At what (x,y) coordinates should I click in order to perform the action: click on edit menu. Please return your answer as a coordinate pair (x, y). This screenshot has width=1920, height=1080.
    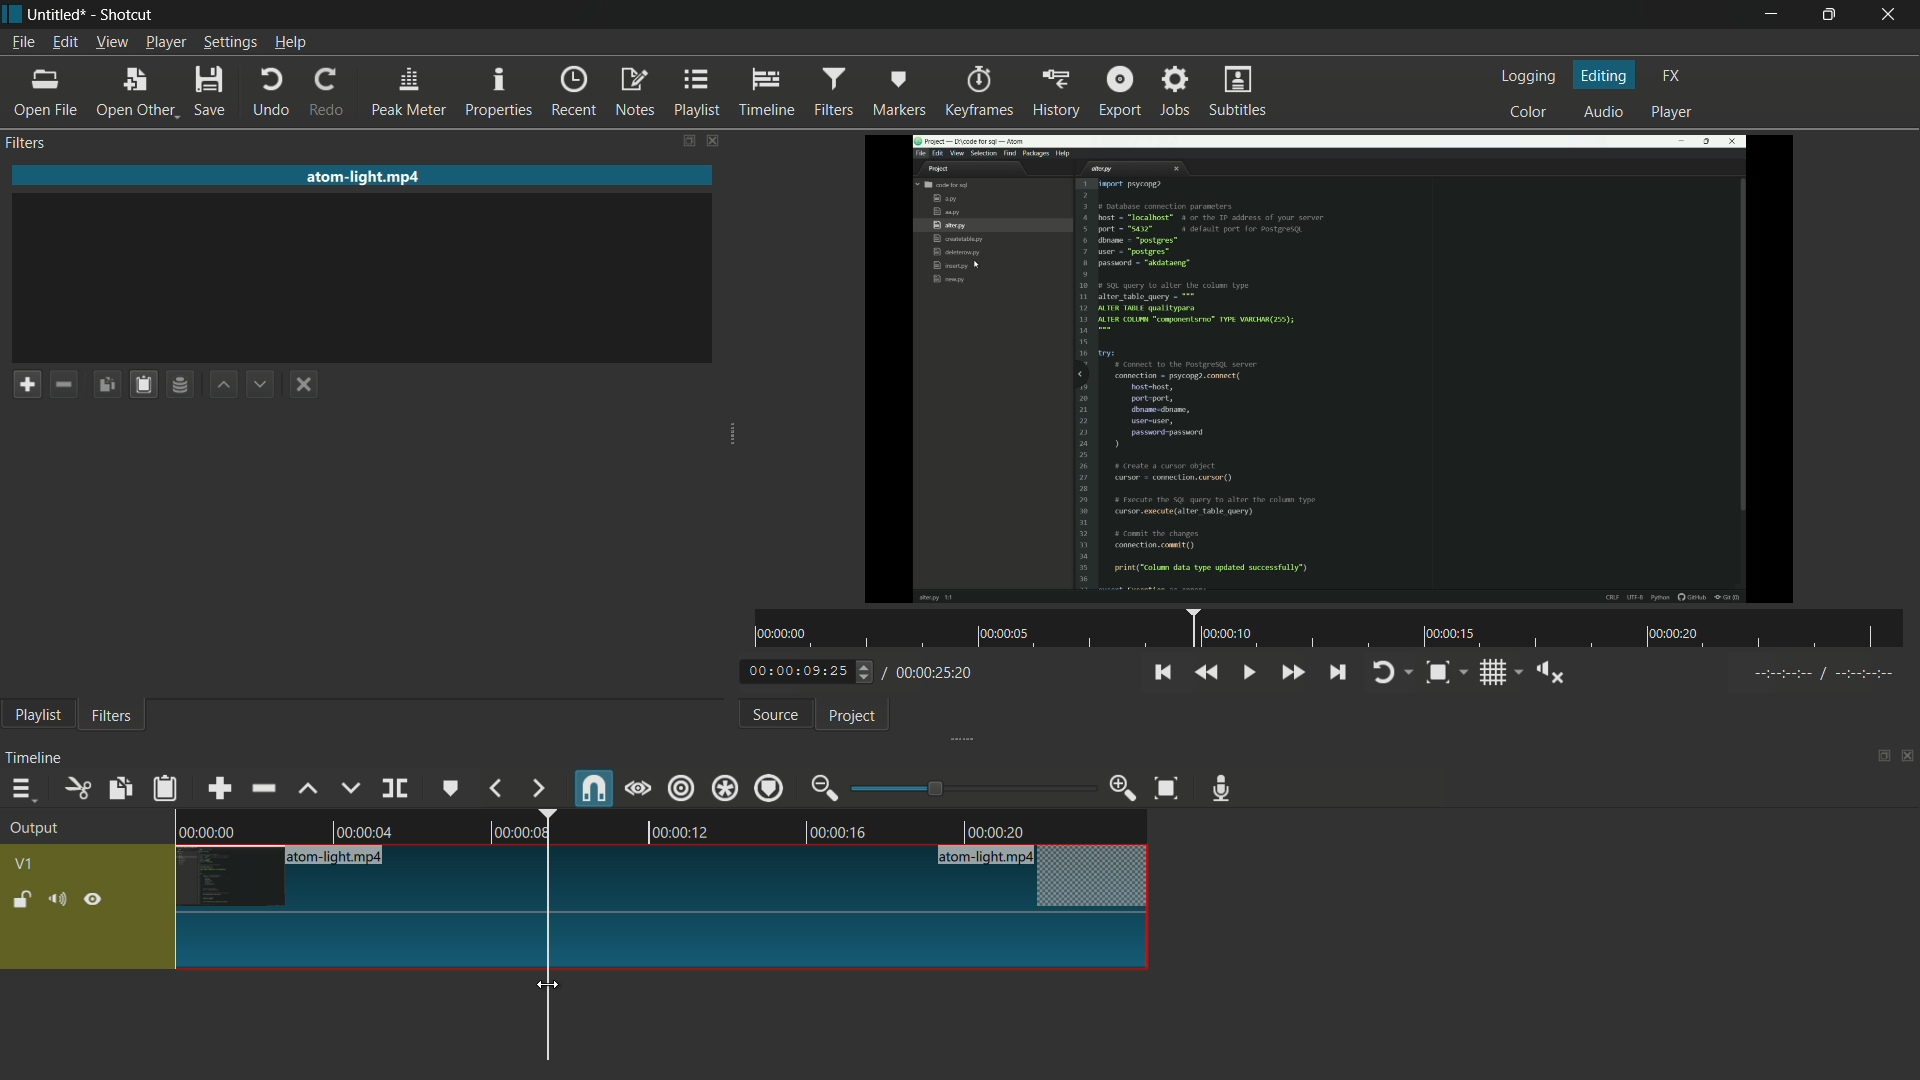
    Looking at the image, I should click on (64, 43).